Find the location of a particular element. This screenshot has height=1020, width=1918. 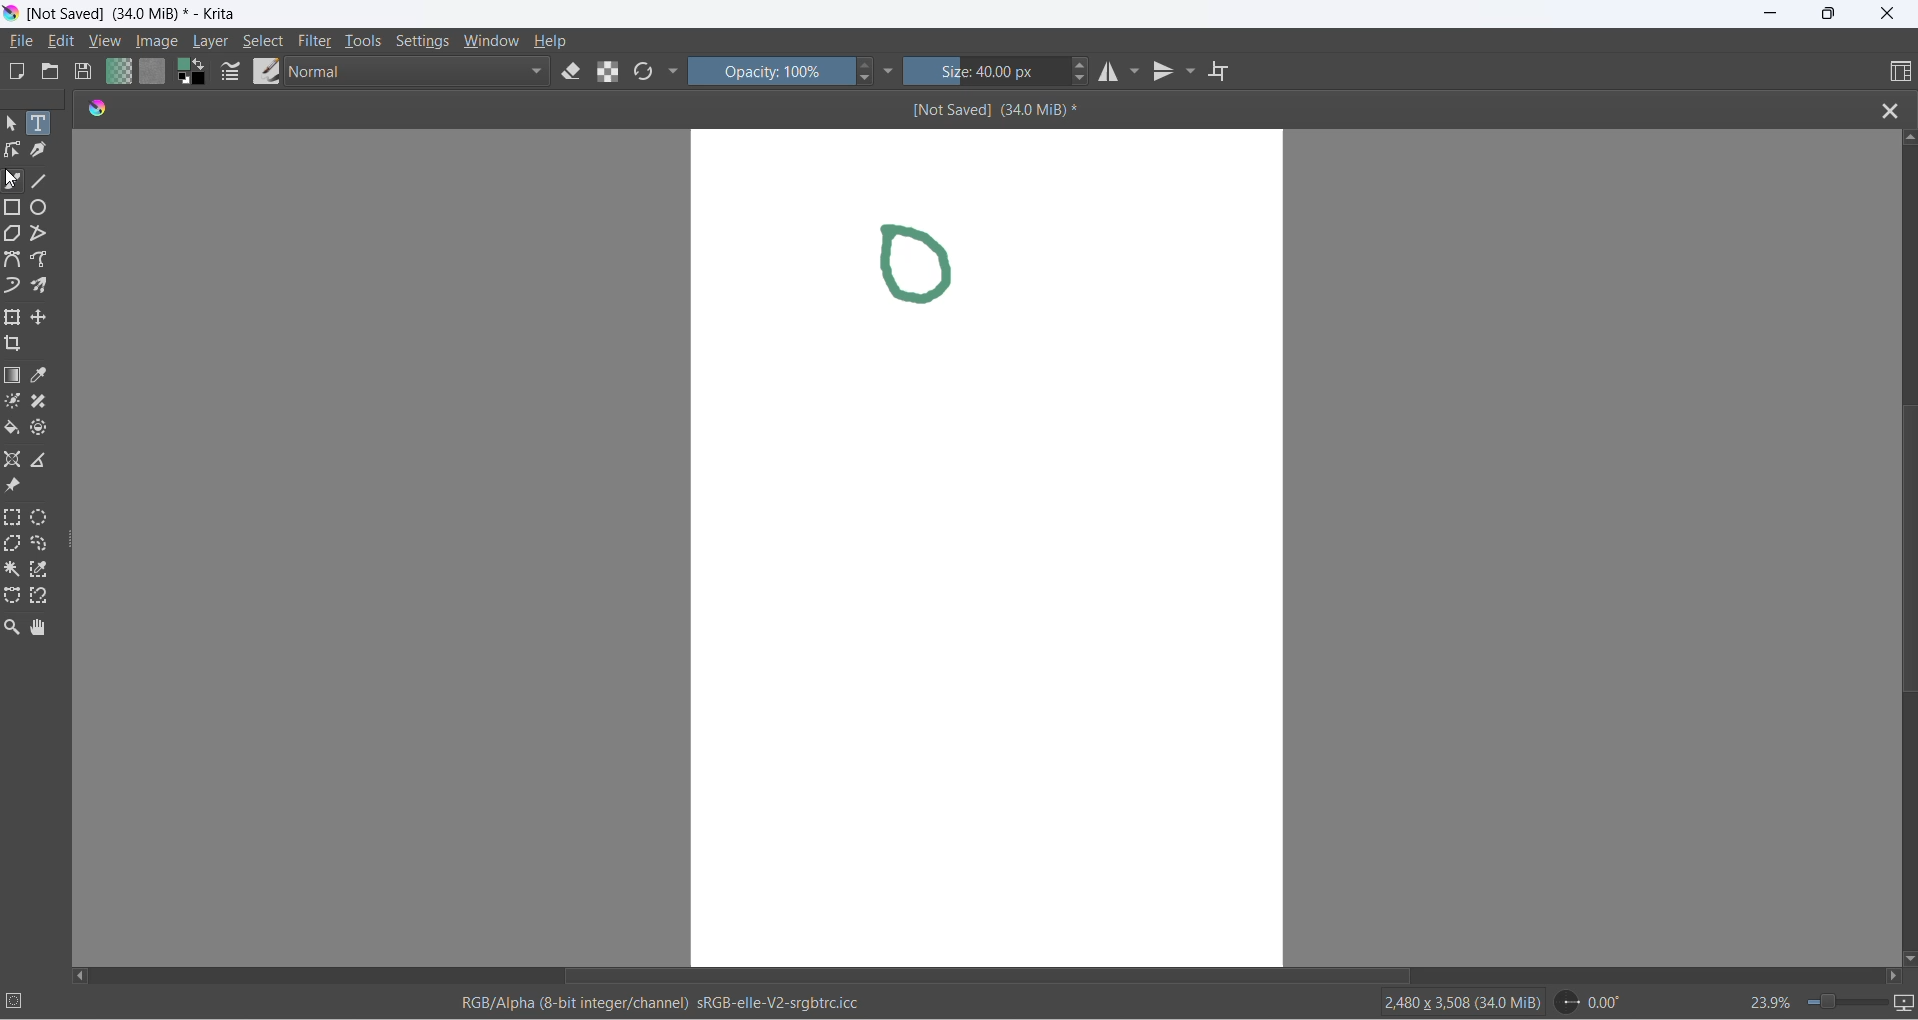

close file is located at coordinates (1886, 109).